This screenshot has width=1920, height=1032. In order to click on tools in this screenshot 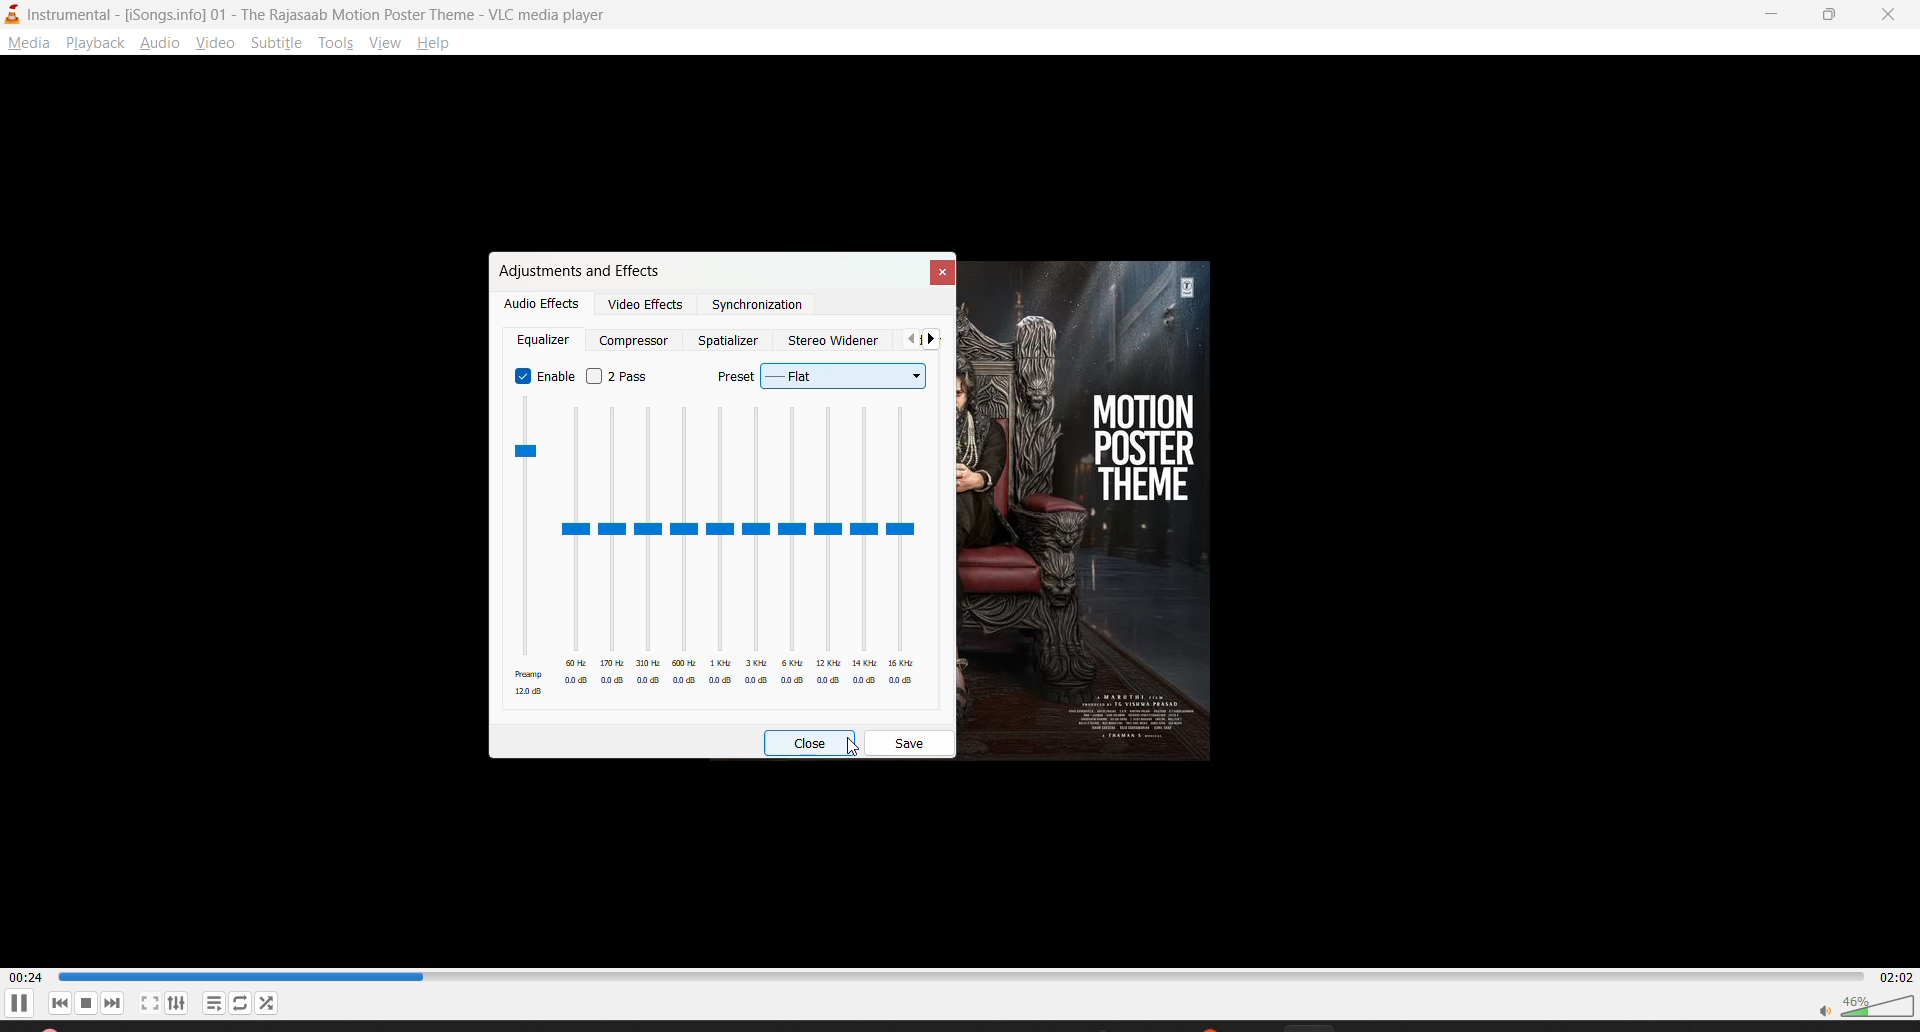, I will do `click(340, 41)`.